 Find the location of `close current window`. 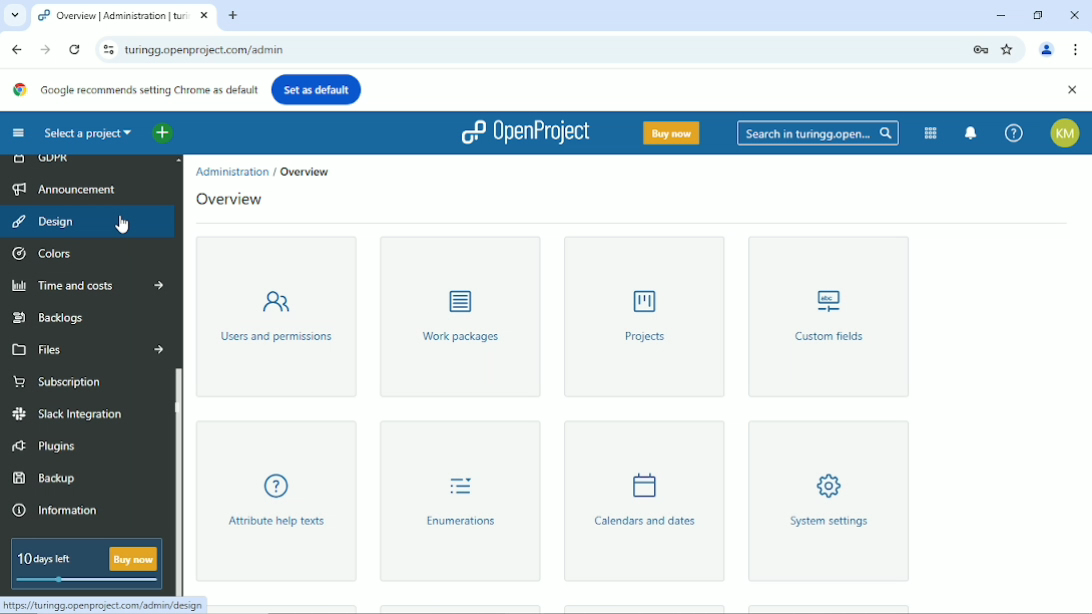

close current window is located at coordinates (204, 16).